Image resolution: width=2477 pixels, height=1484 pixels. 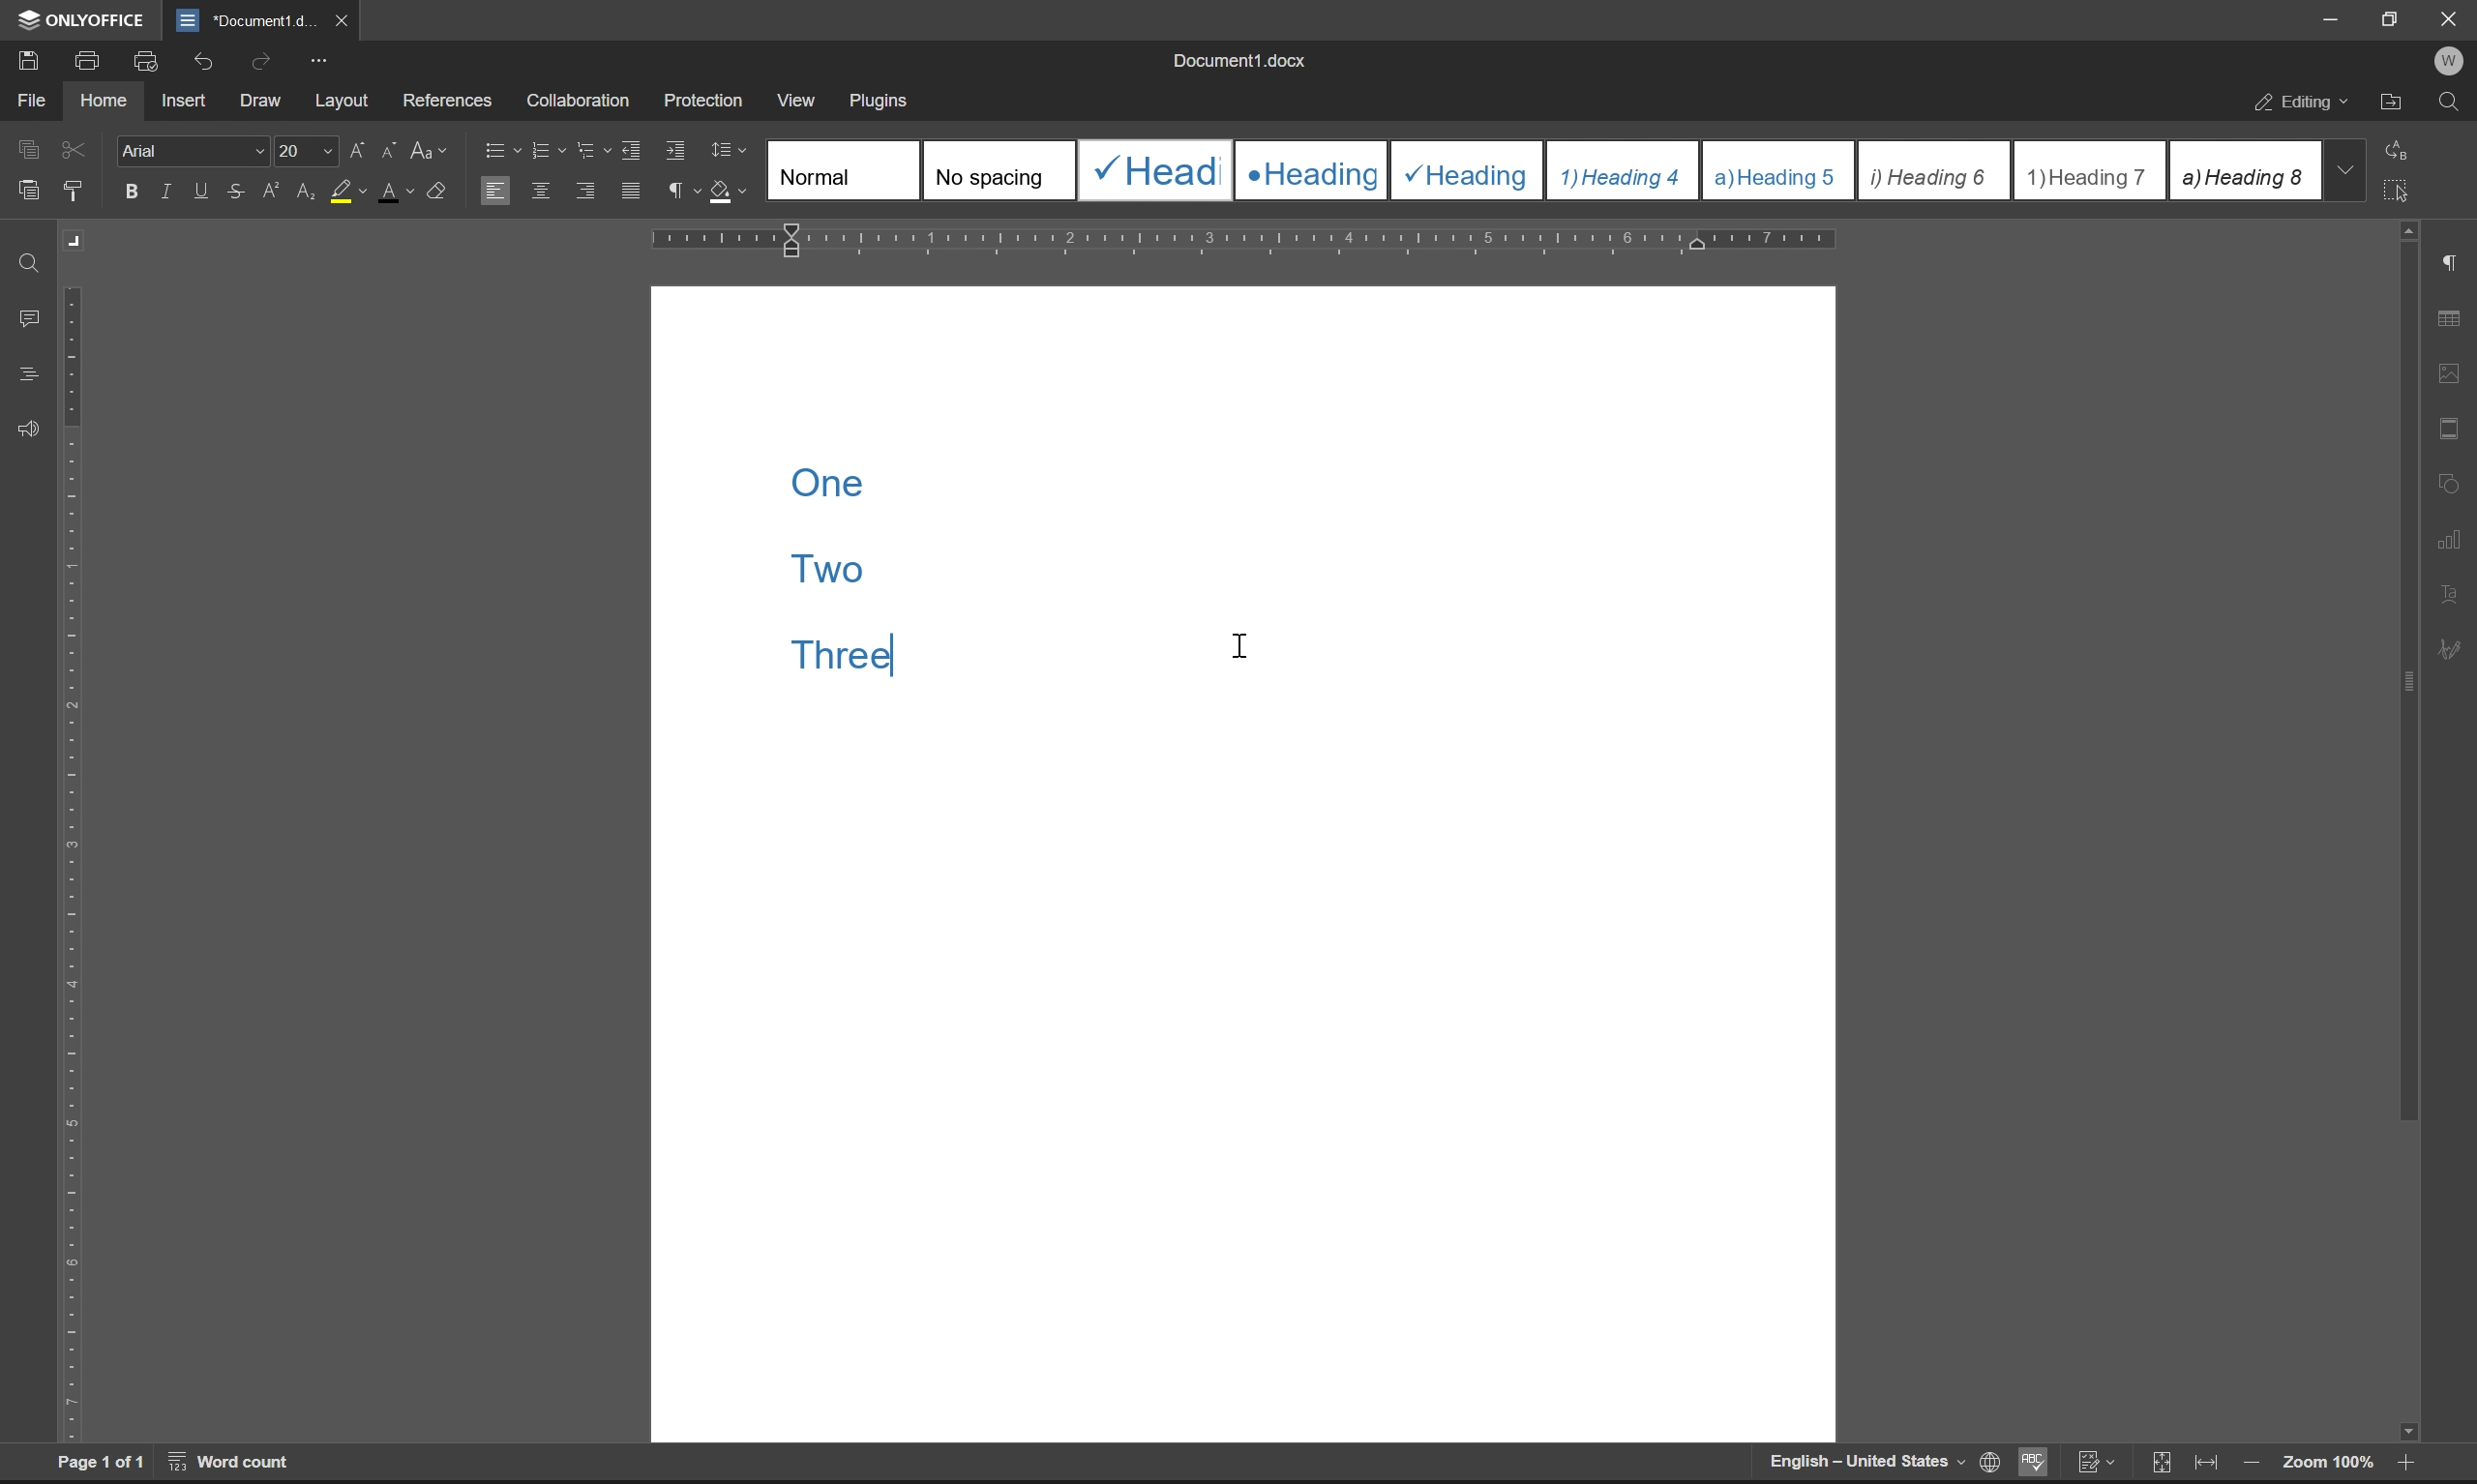 What do you see at coordinates (2448, 320) in the screenshot?
I see `table settings` at bounding box center [2448, 320].